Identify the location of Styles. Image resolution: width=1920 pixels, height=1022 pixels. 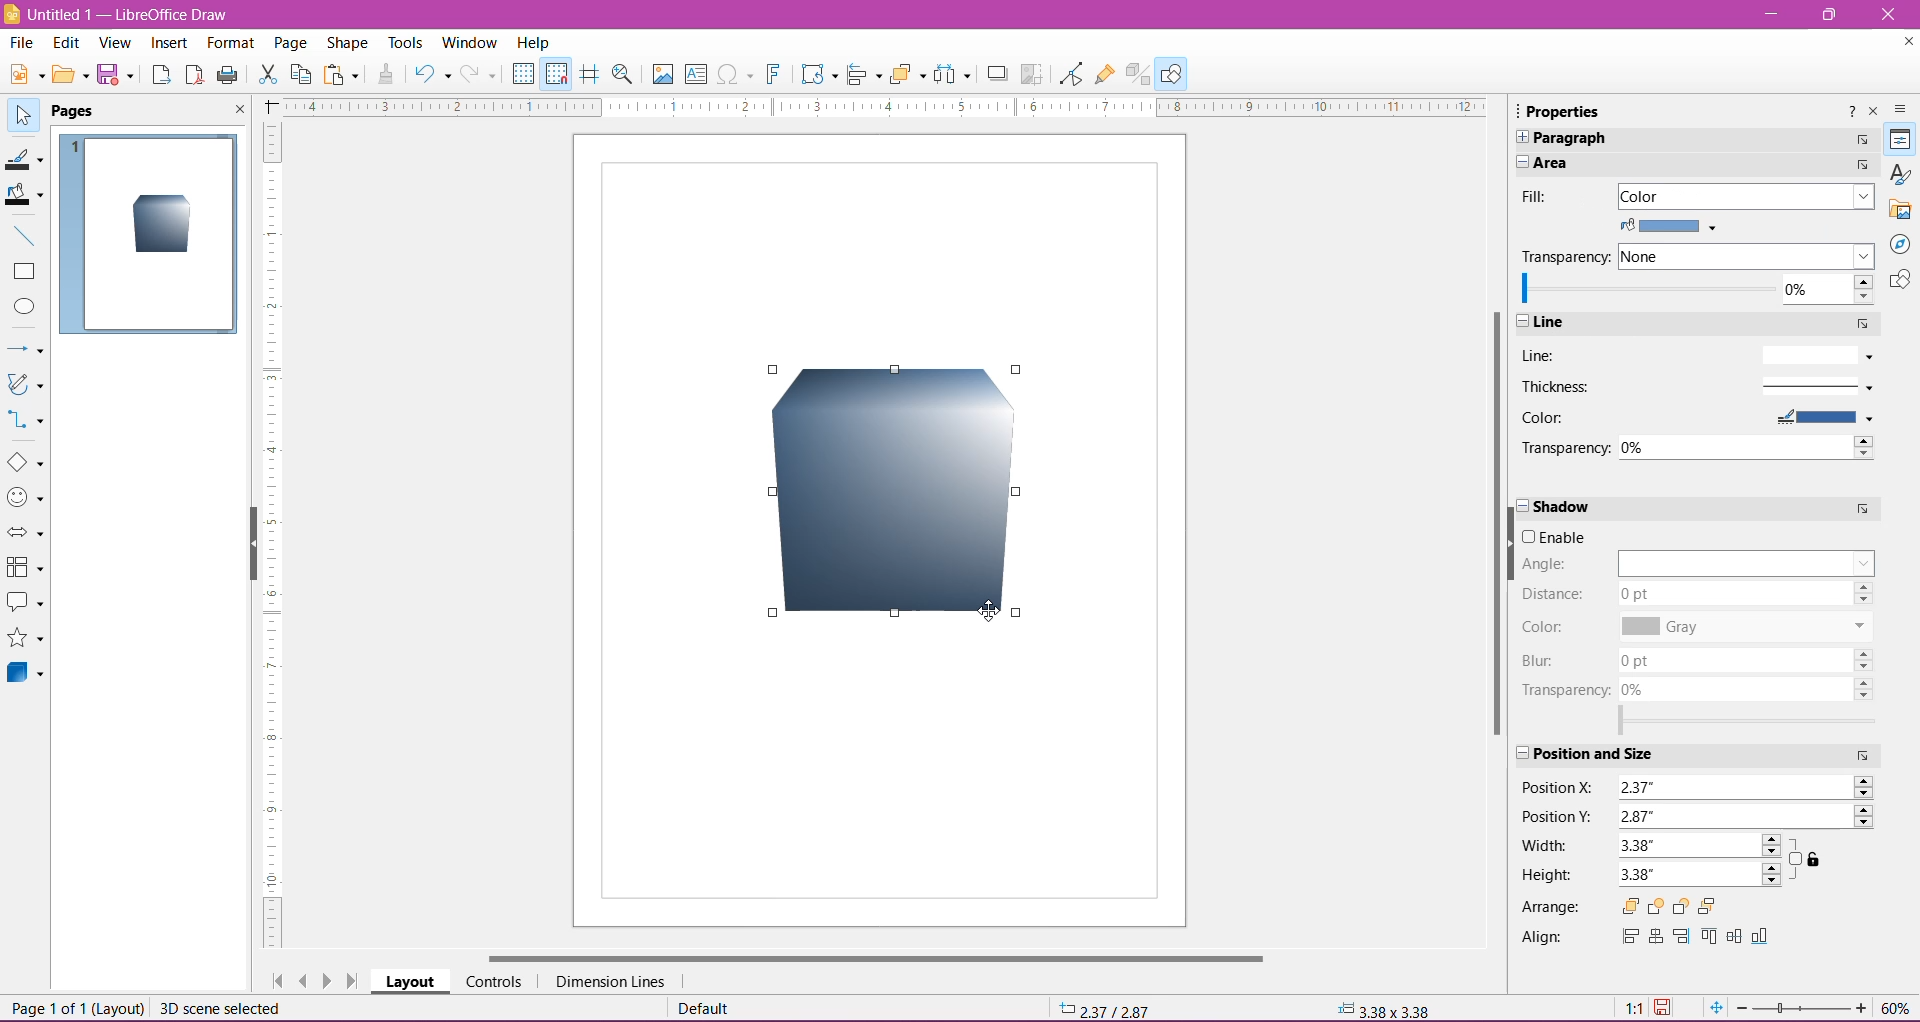
(1898, 174).